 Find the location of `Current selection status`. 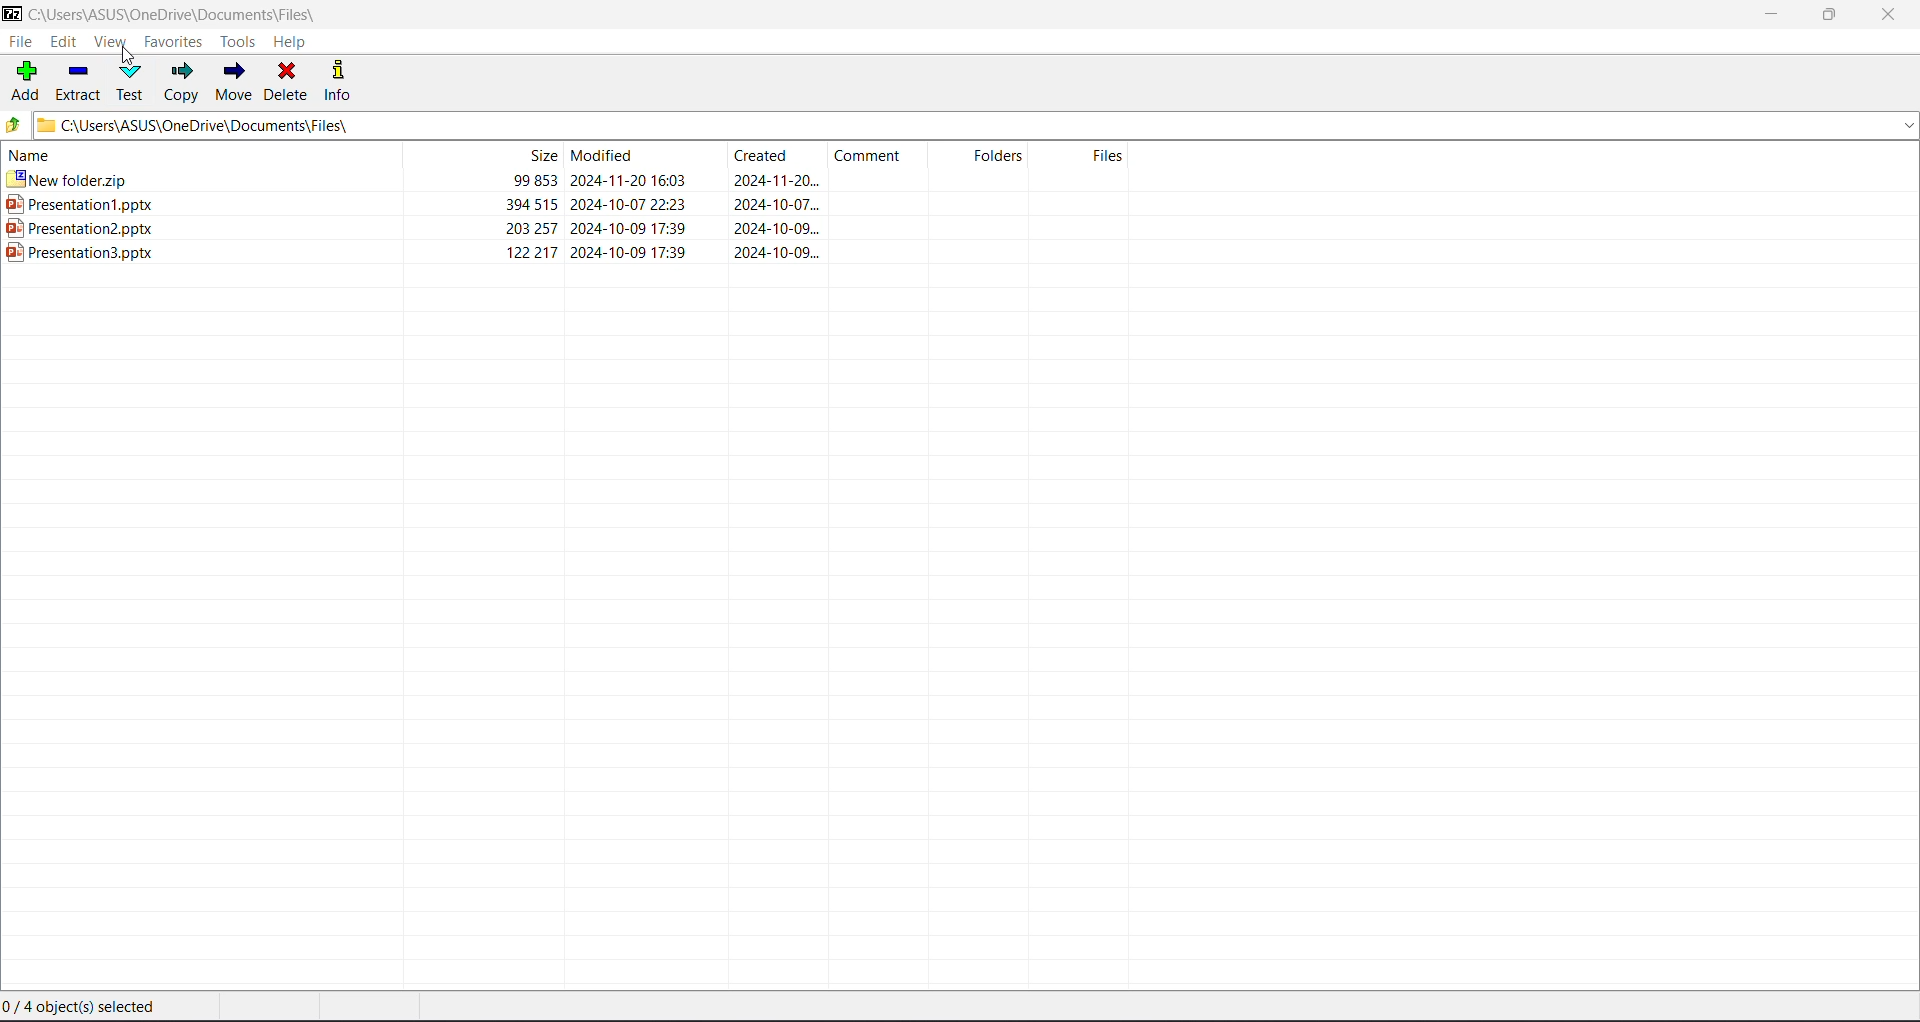

Current selection status is located at coordinates (82, 1007).